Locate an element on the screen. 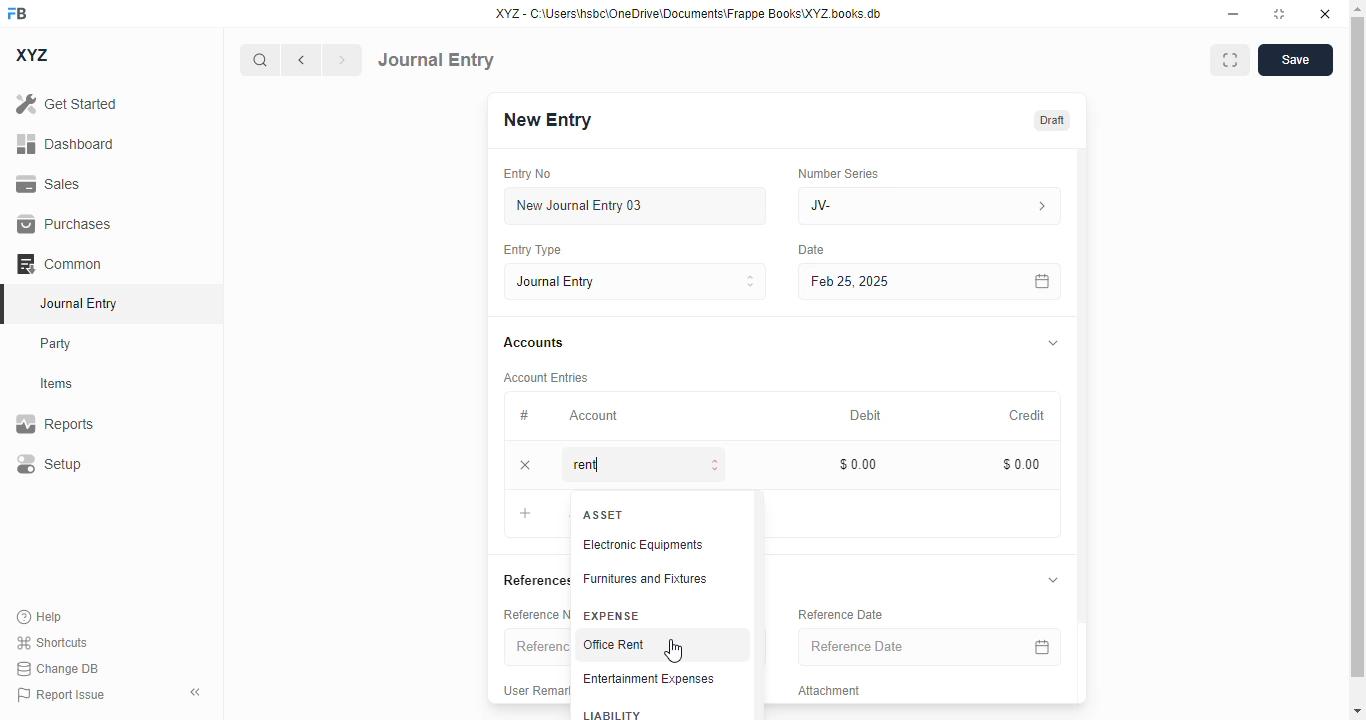 Image resolution: width=1366 pixels, height=720 pixels. credit is located at coordinates (1027, 416).